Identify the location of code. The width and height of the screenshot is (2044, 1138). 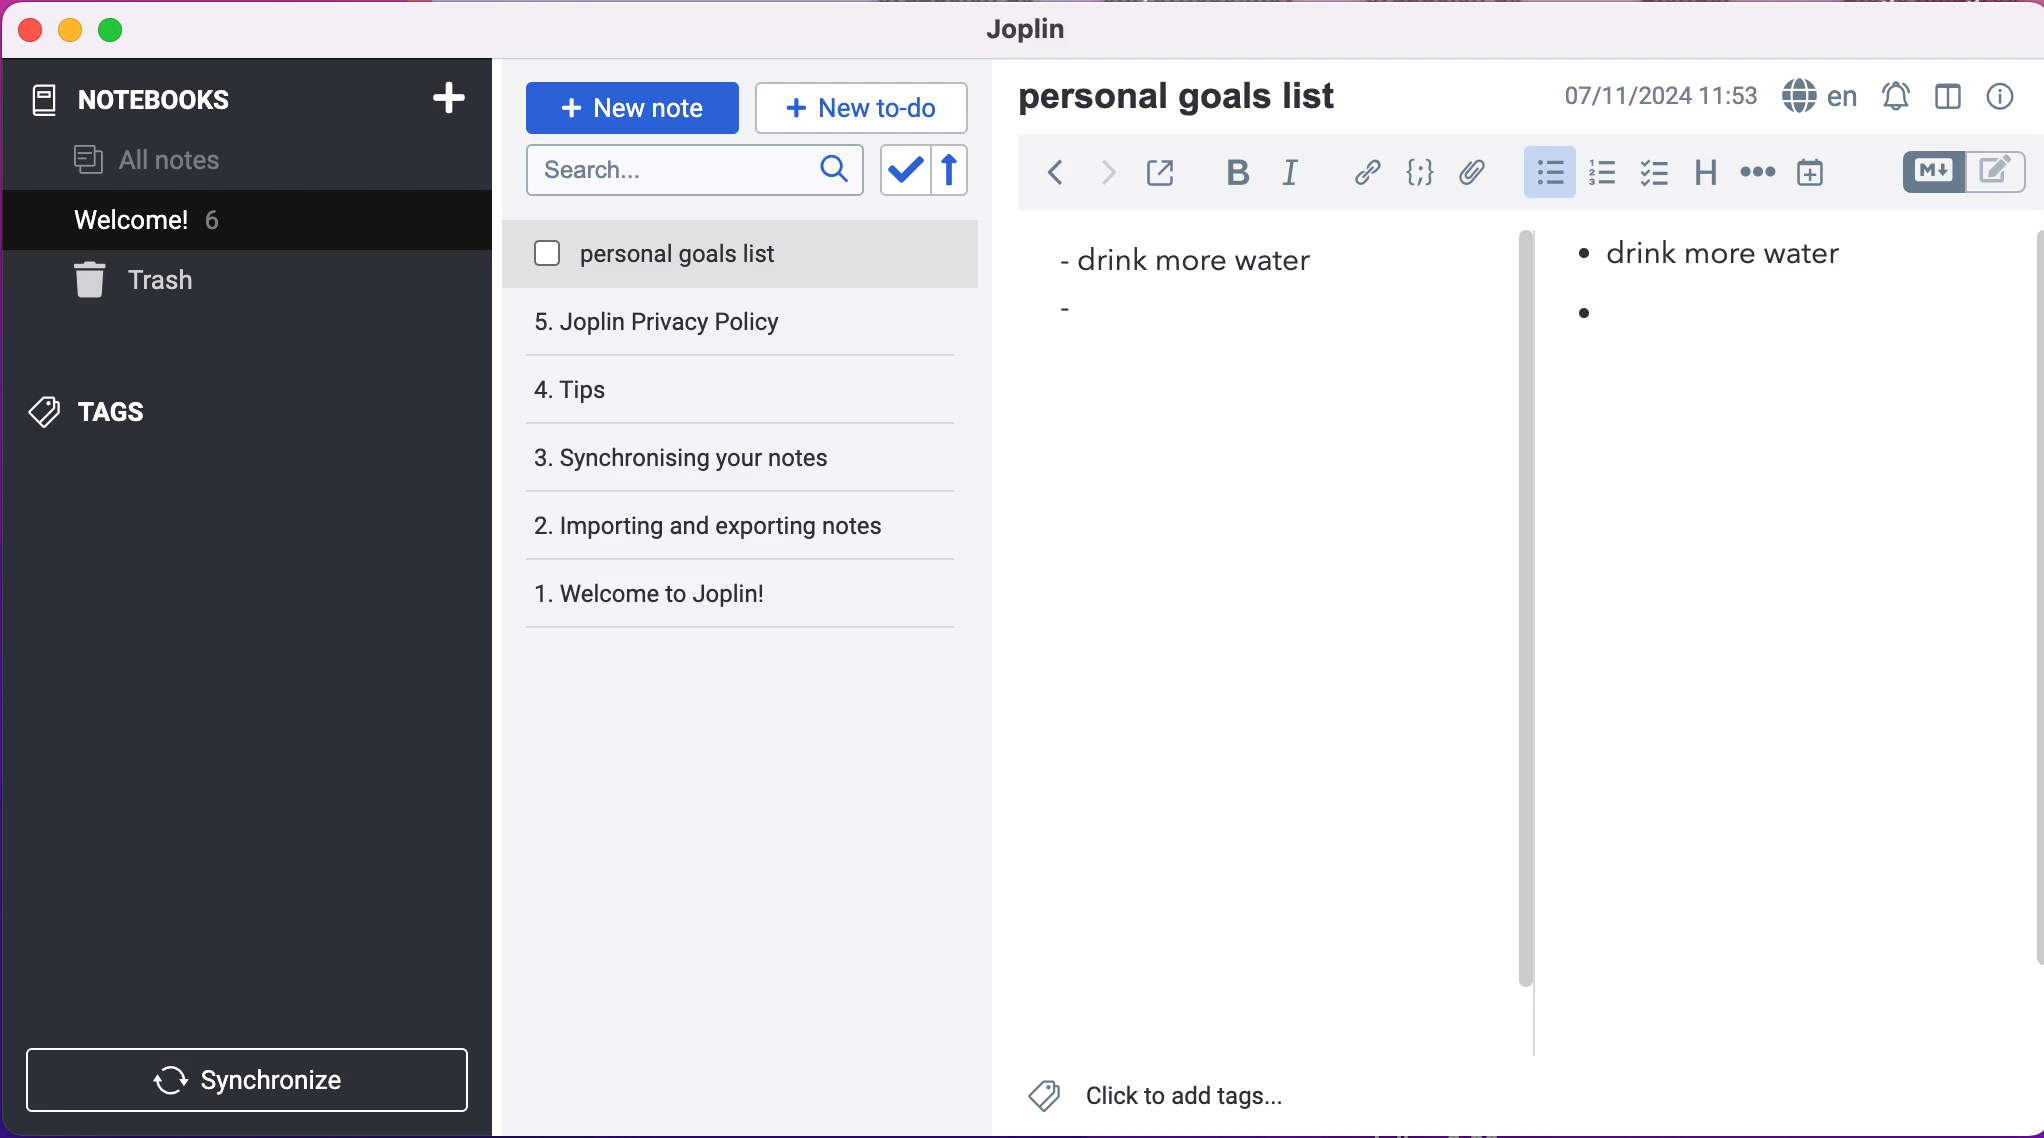
(1417, 174).